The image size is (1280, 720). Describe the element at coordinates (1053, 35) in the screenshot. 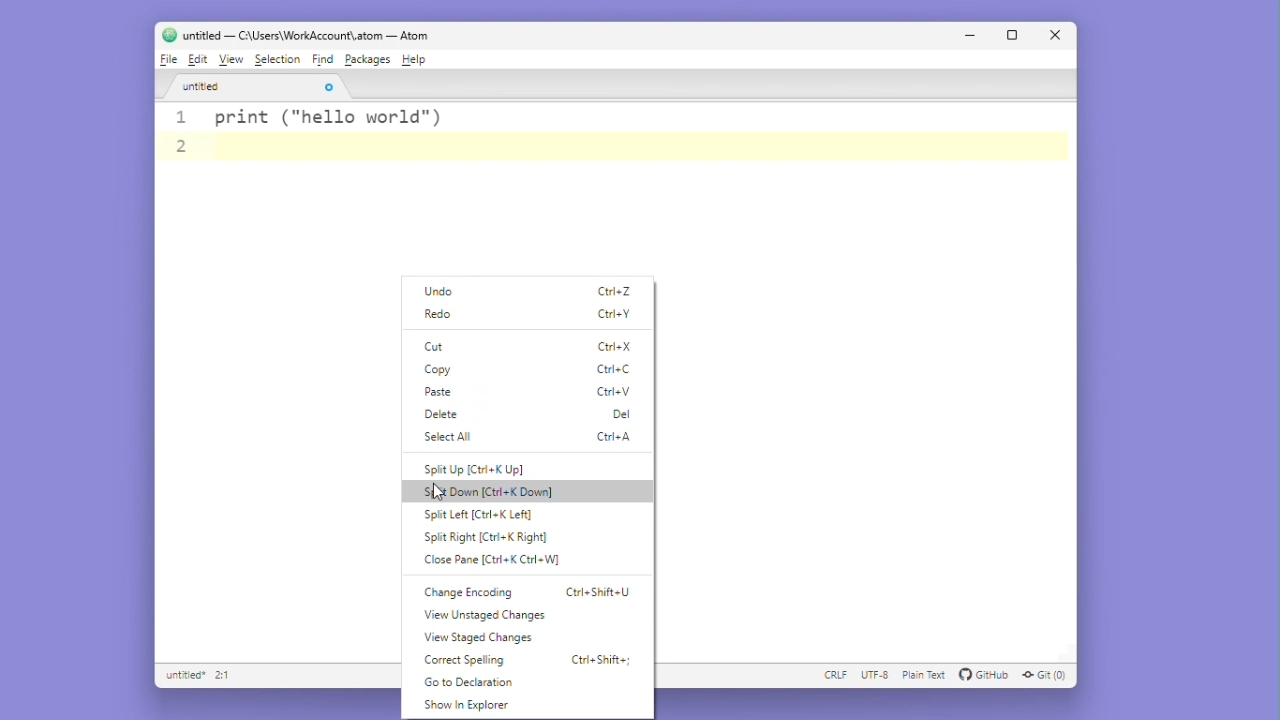

I see `Close` at that location.